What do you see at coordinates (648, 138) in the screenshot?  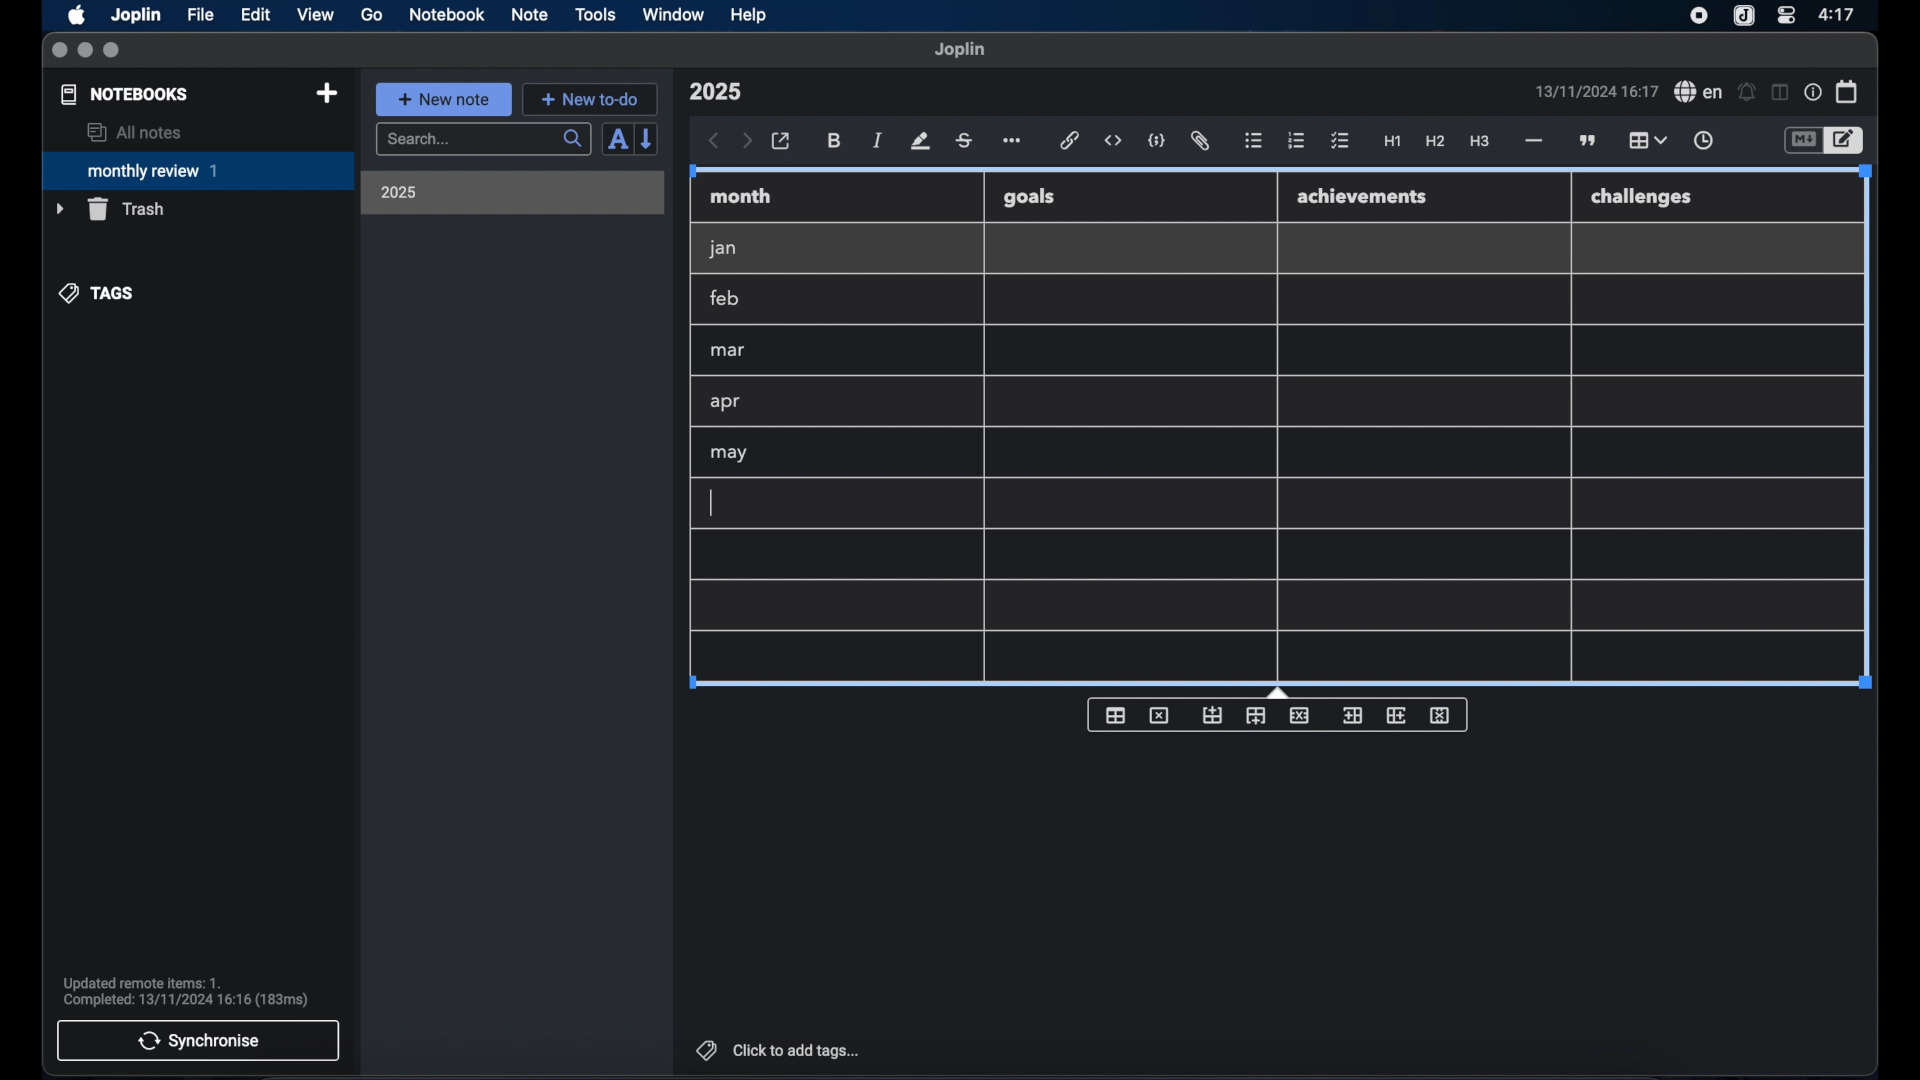 I see `reverse sort order` at bounding box center [648, 138].